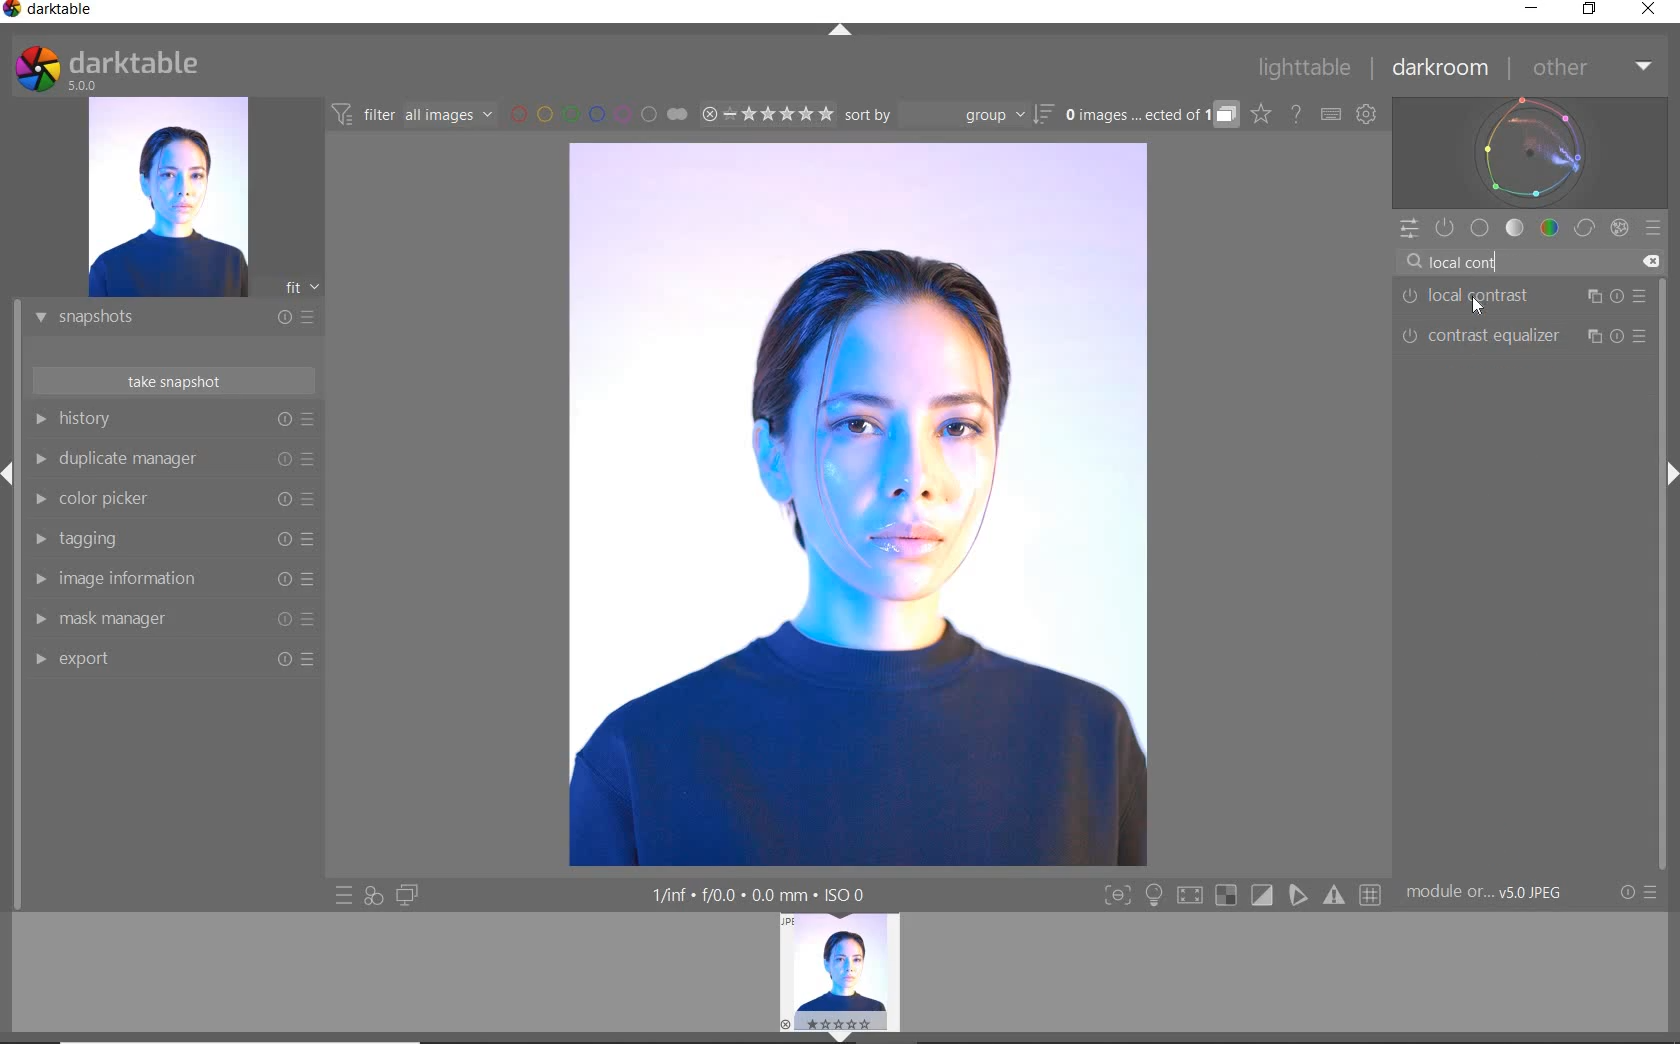 The height and width of the screenshot is (1044, 1680). Describe the element at coordinates (52, 13) in the screenshot. I see `SYSTEM NAME` at that location.